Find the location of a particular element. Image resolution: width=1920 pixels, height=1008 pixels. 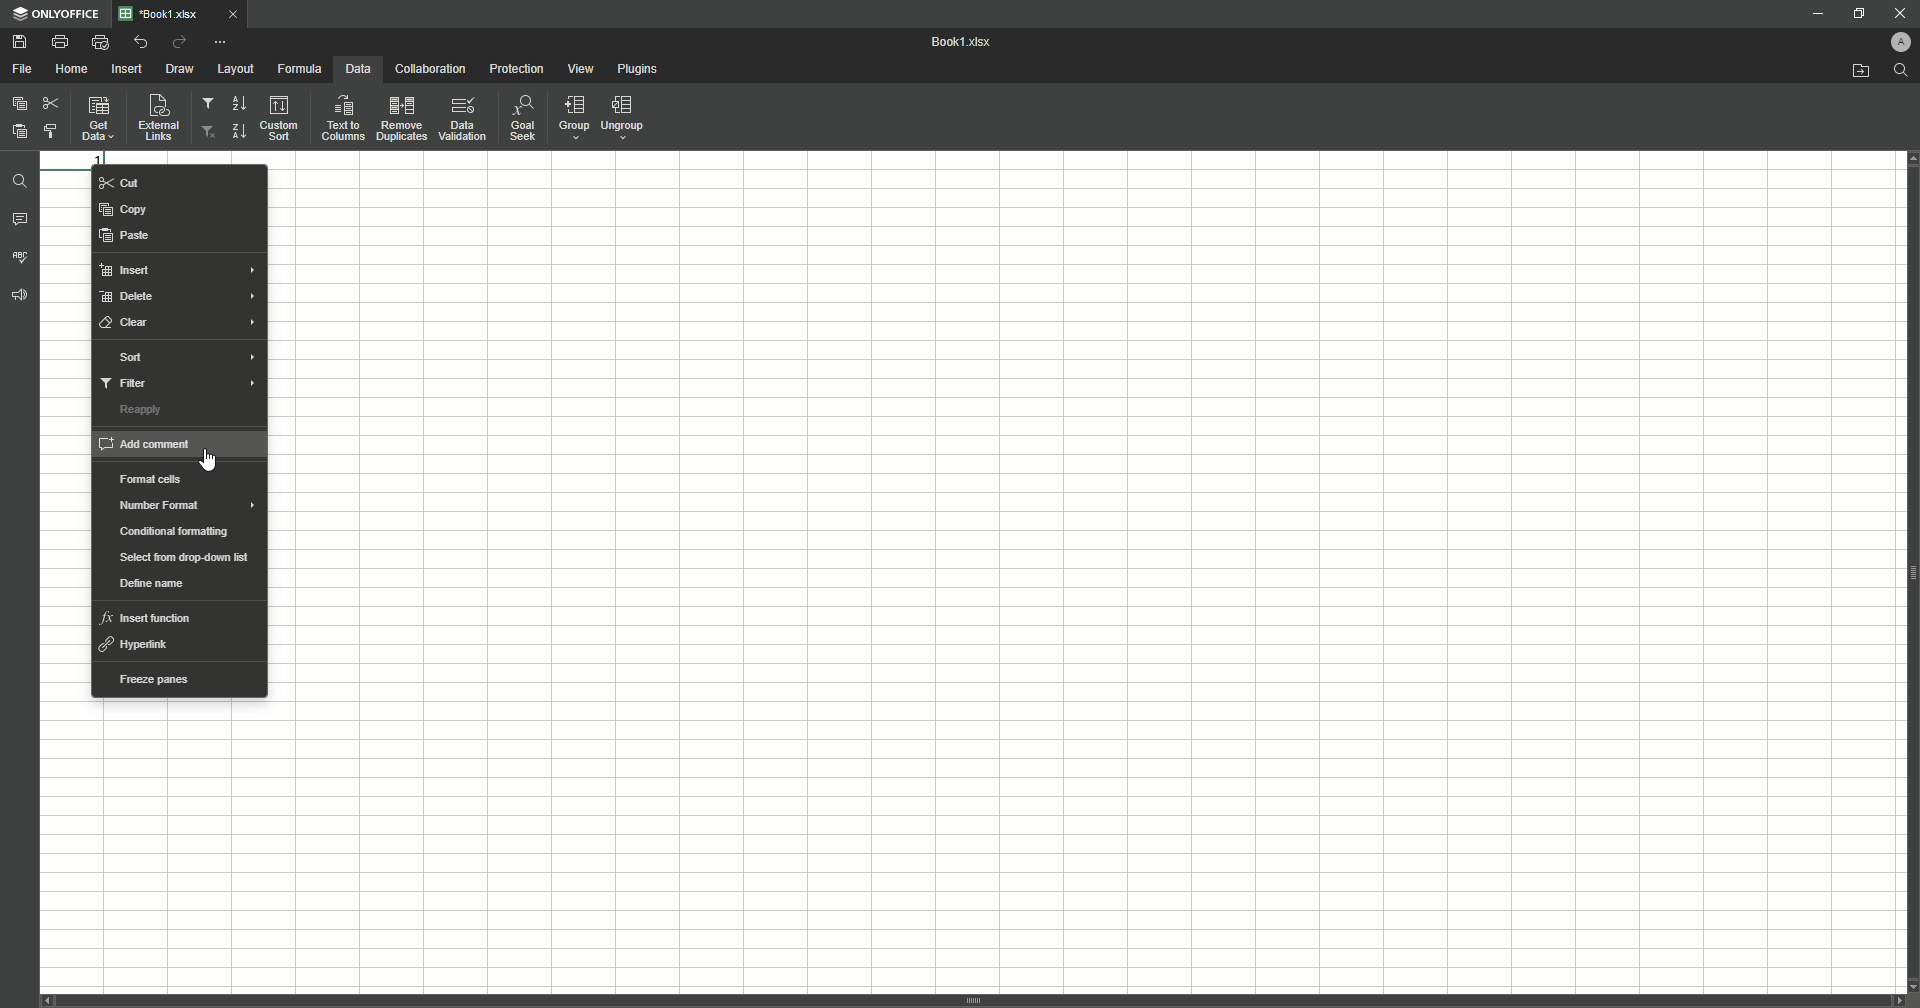

Find is located at coordinates (1901, 70).